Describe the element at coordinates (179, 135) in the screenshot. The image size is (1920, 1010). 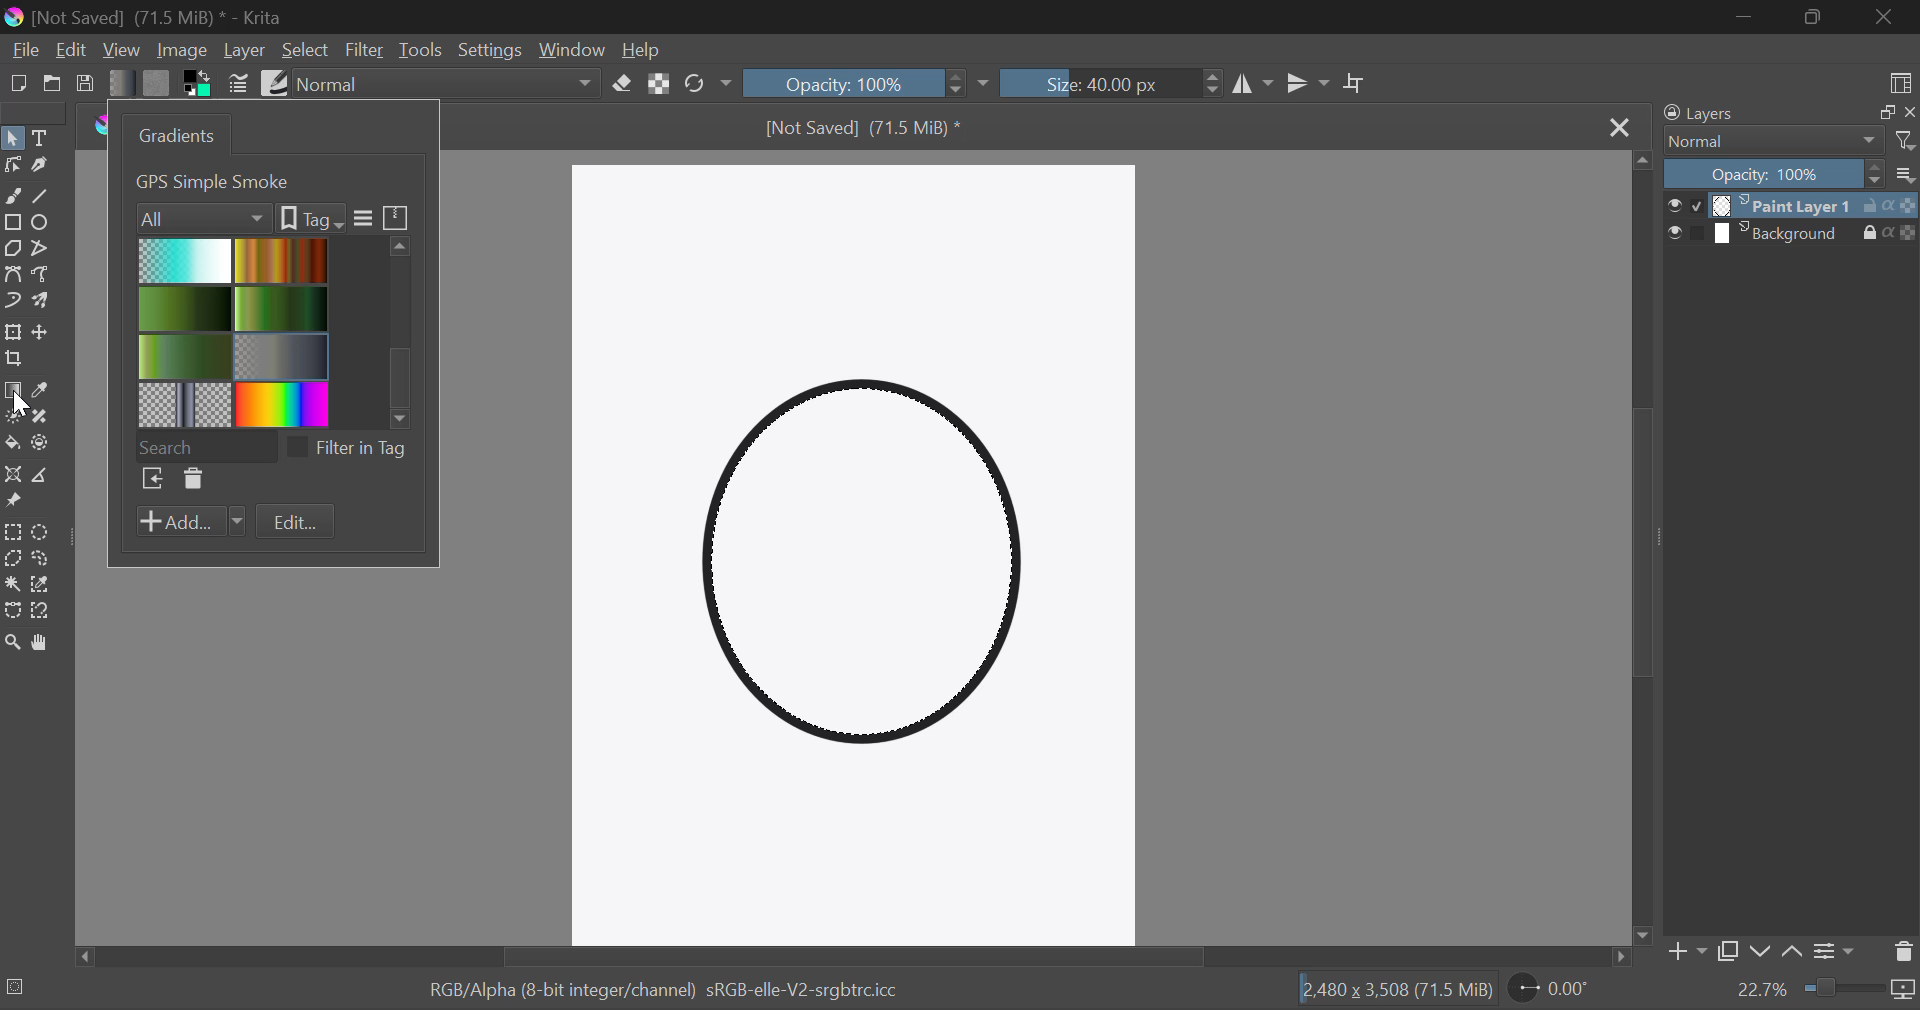
I see `Gradients` at that location.